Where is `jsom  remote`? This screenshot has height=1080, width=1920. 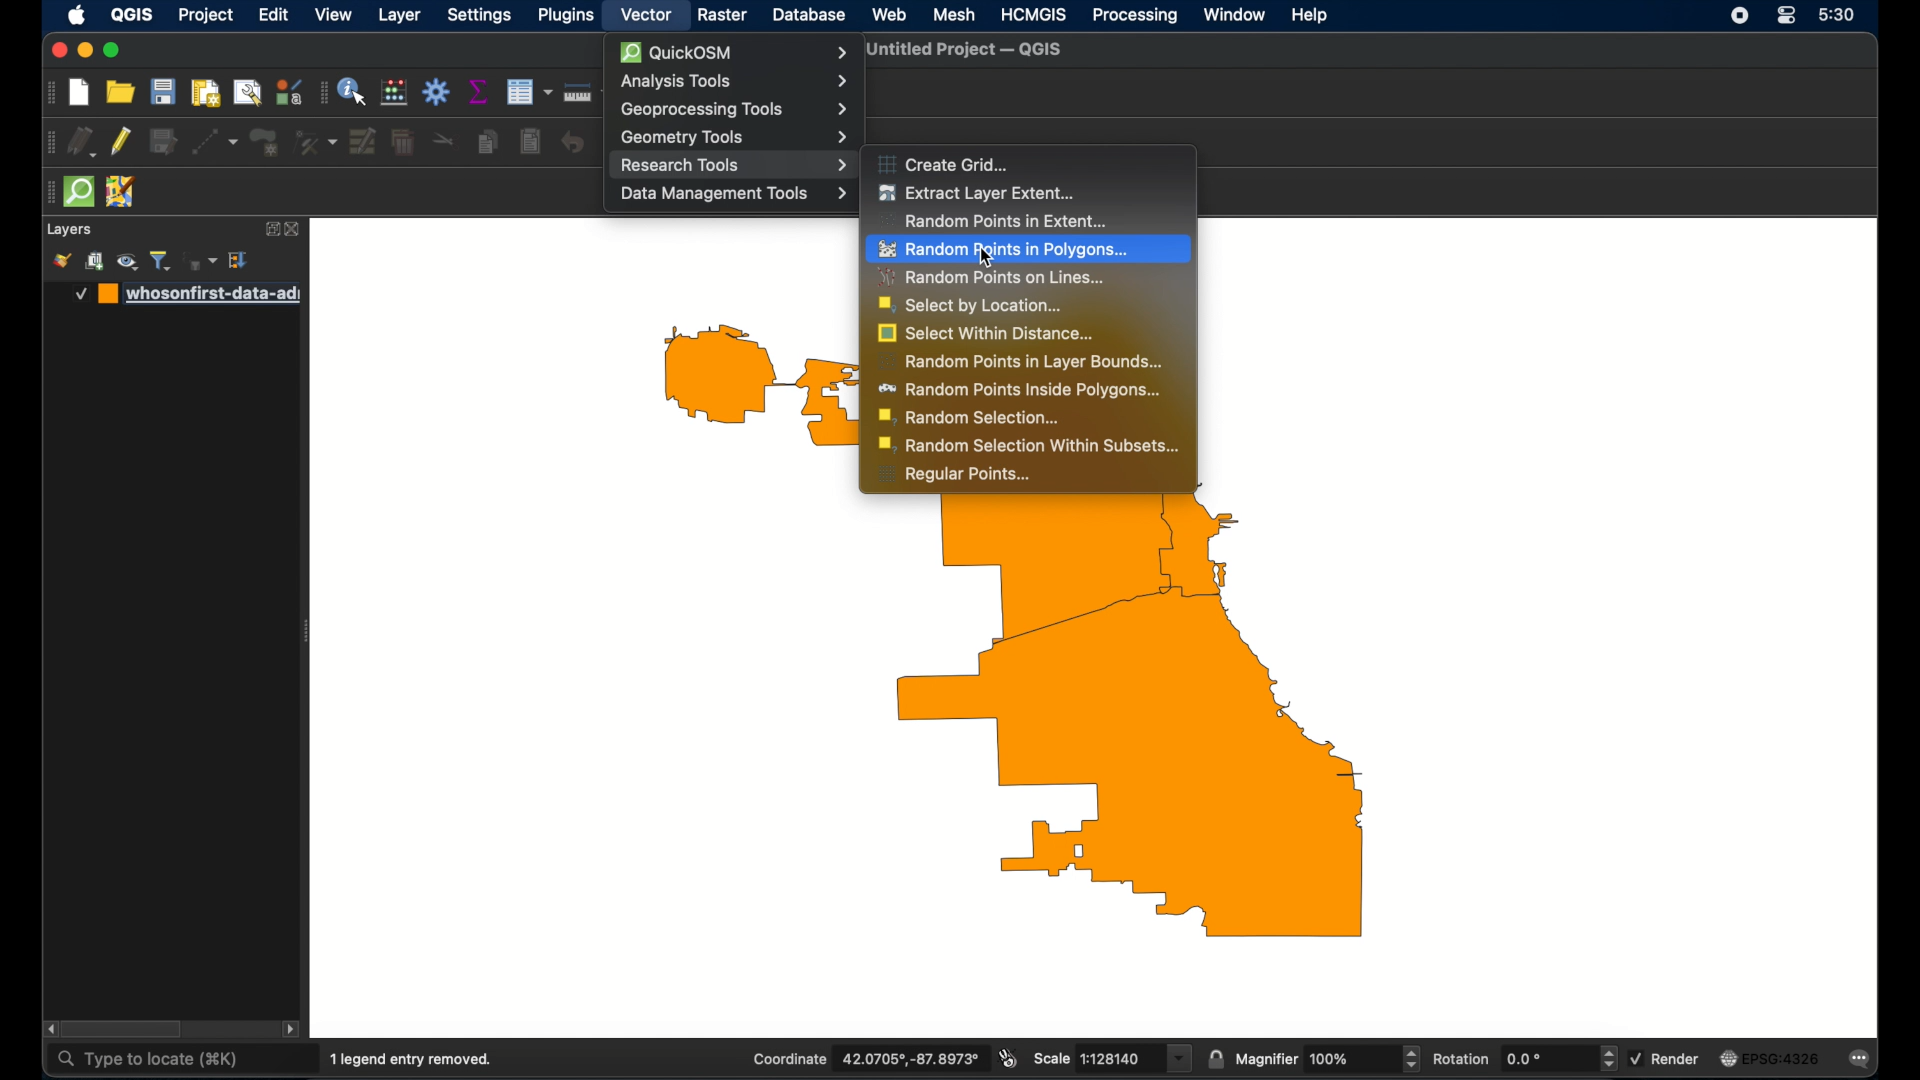 jsom  remote is located at coordinates (121, 192).